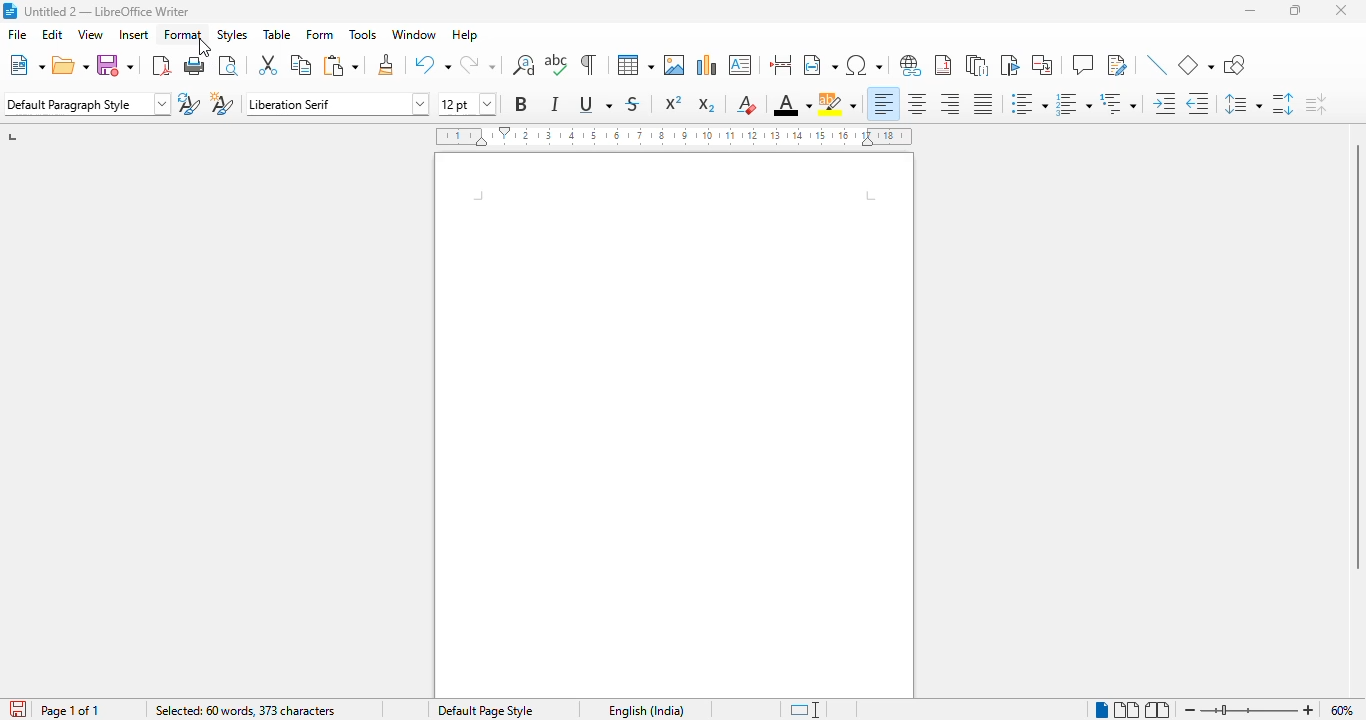 This screenshot has width=1366, height=720. Describe the element at coordinates (9, 10) in the screenshot. I see `logo` at that location.